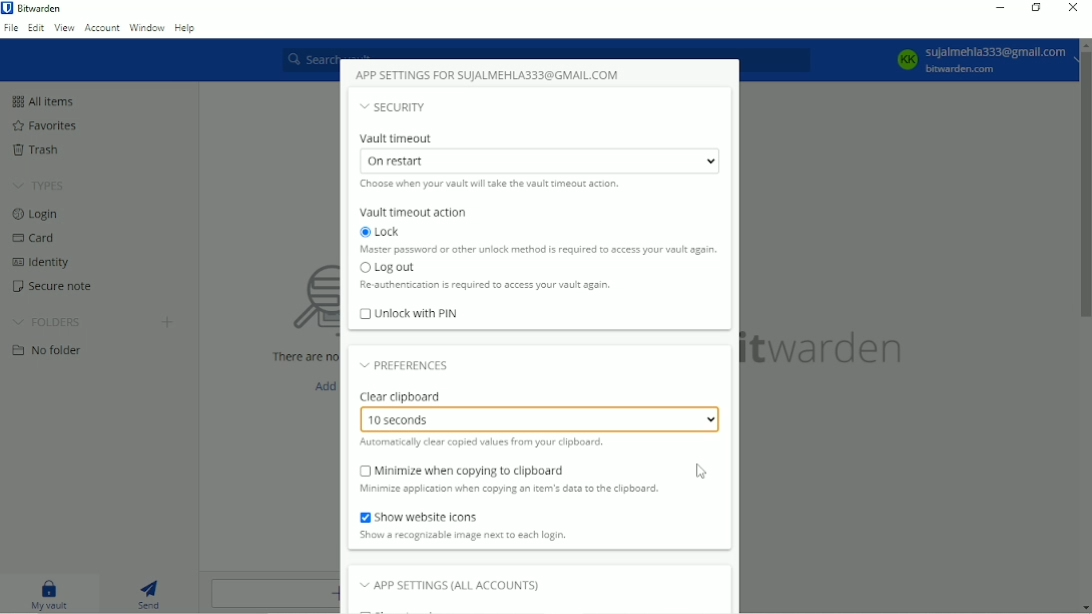 Image resolution: width=1092 pixels, height=614 pixels. Describe the element at coordinates (417, 213) in the screenshot. I see `Vault timeout action` at that location.